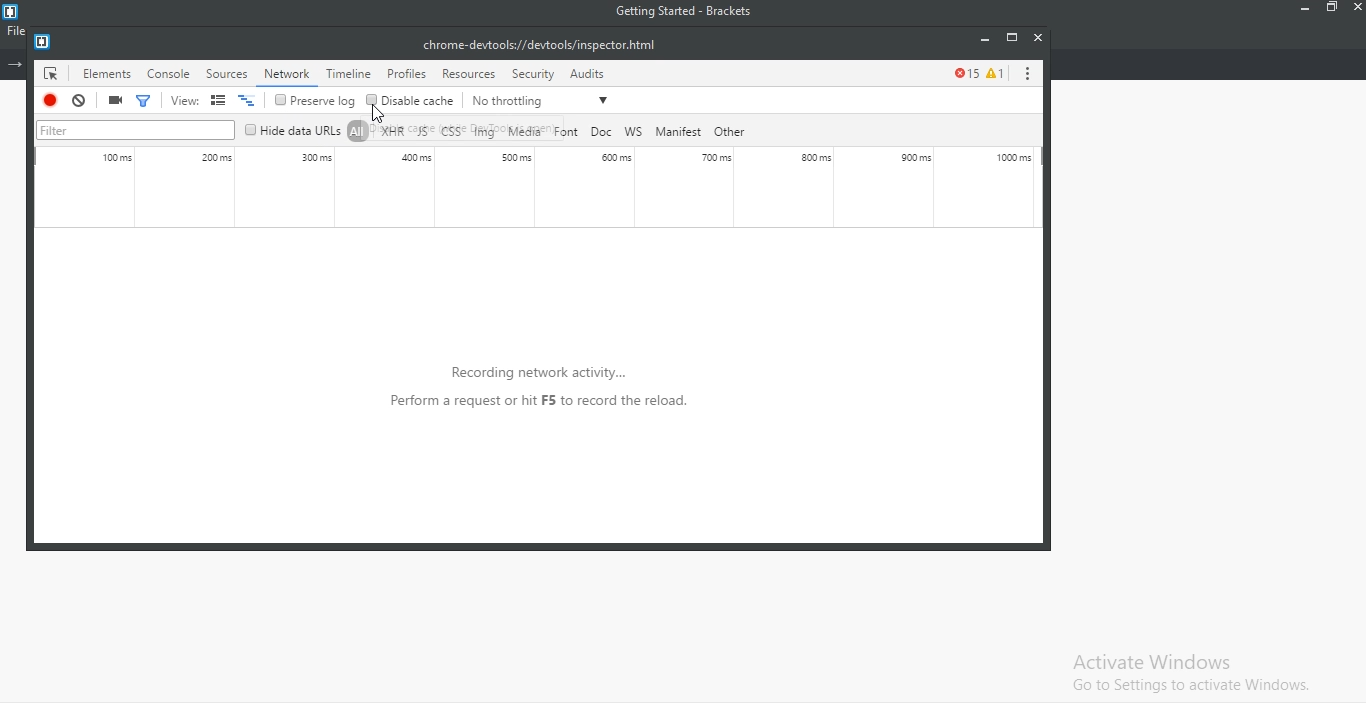 Image resolution: width=1366 pixels, height=728 pixels. Describe the element at coordinates (469, 73) in the screenshot. I see `resources` at that location.